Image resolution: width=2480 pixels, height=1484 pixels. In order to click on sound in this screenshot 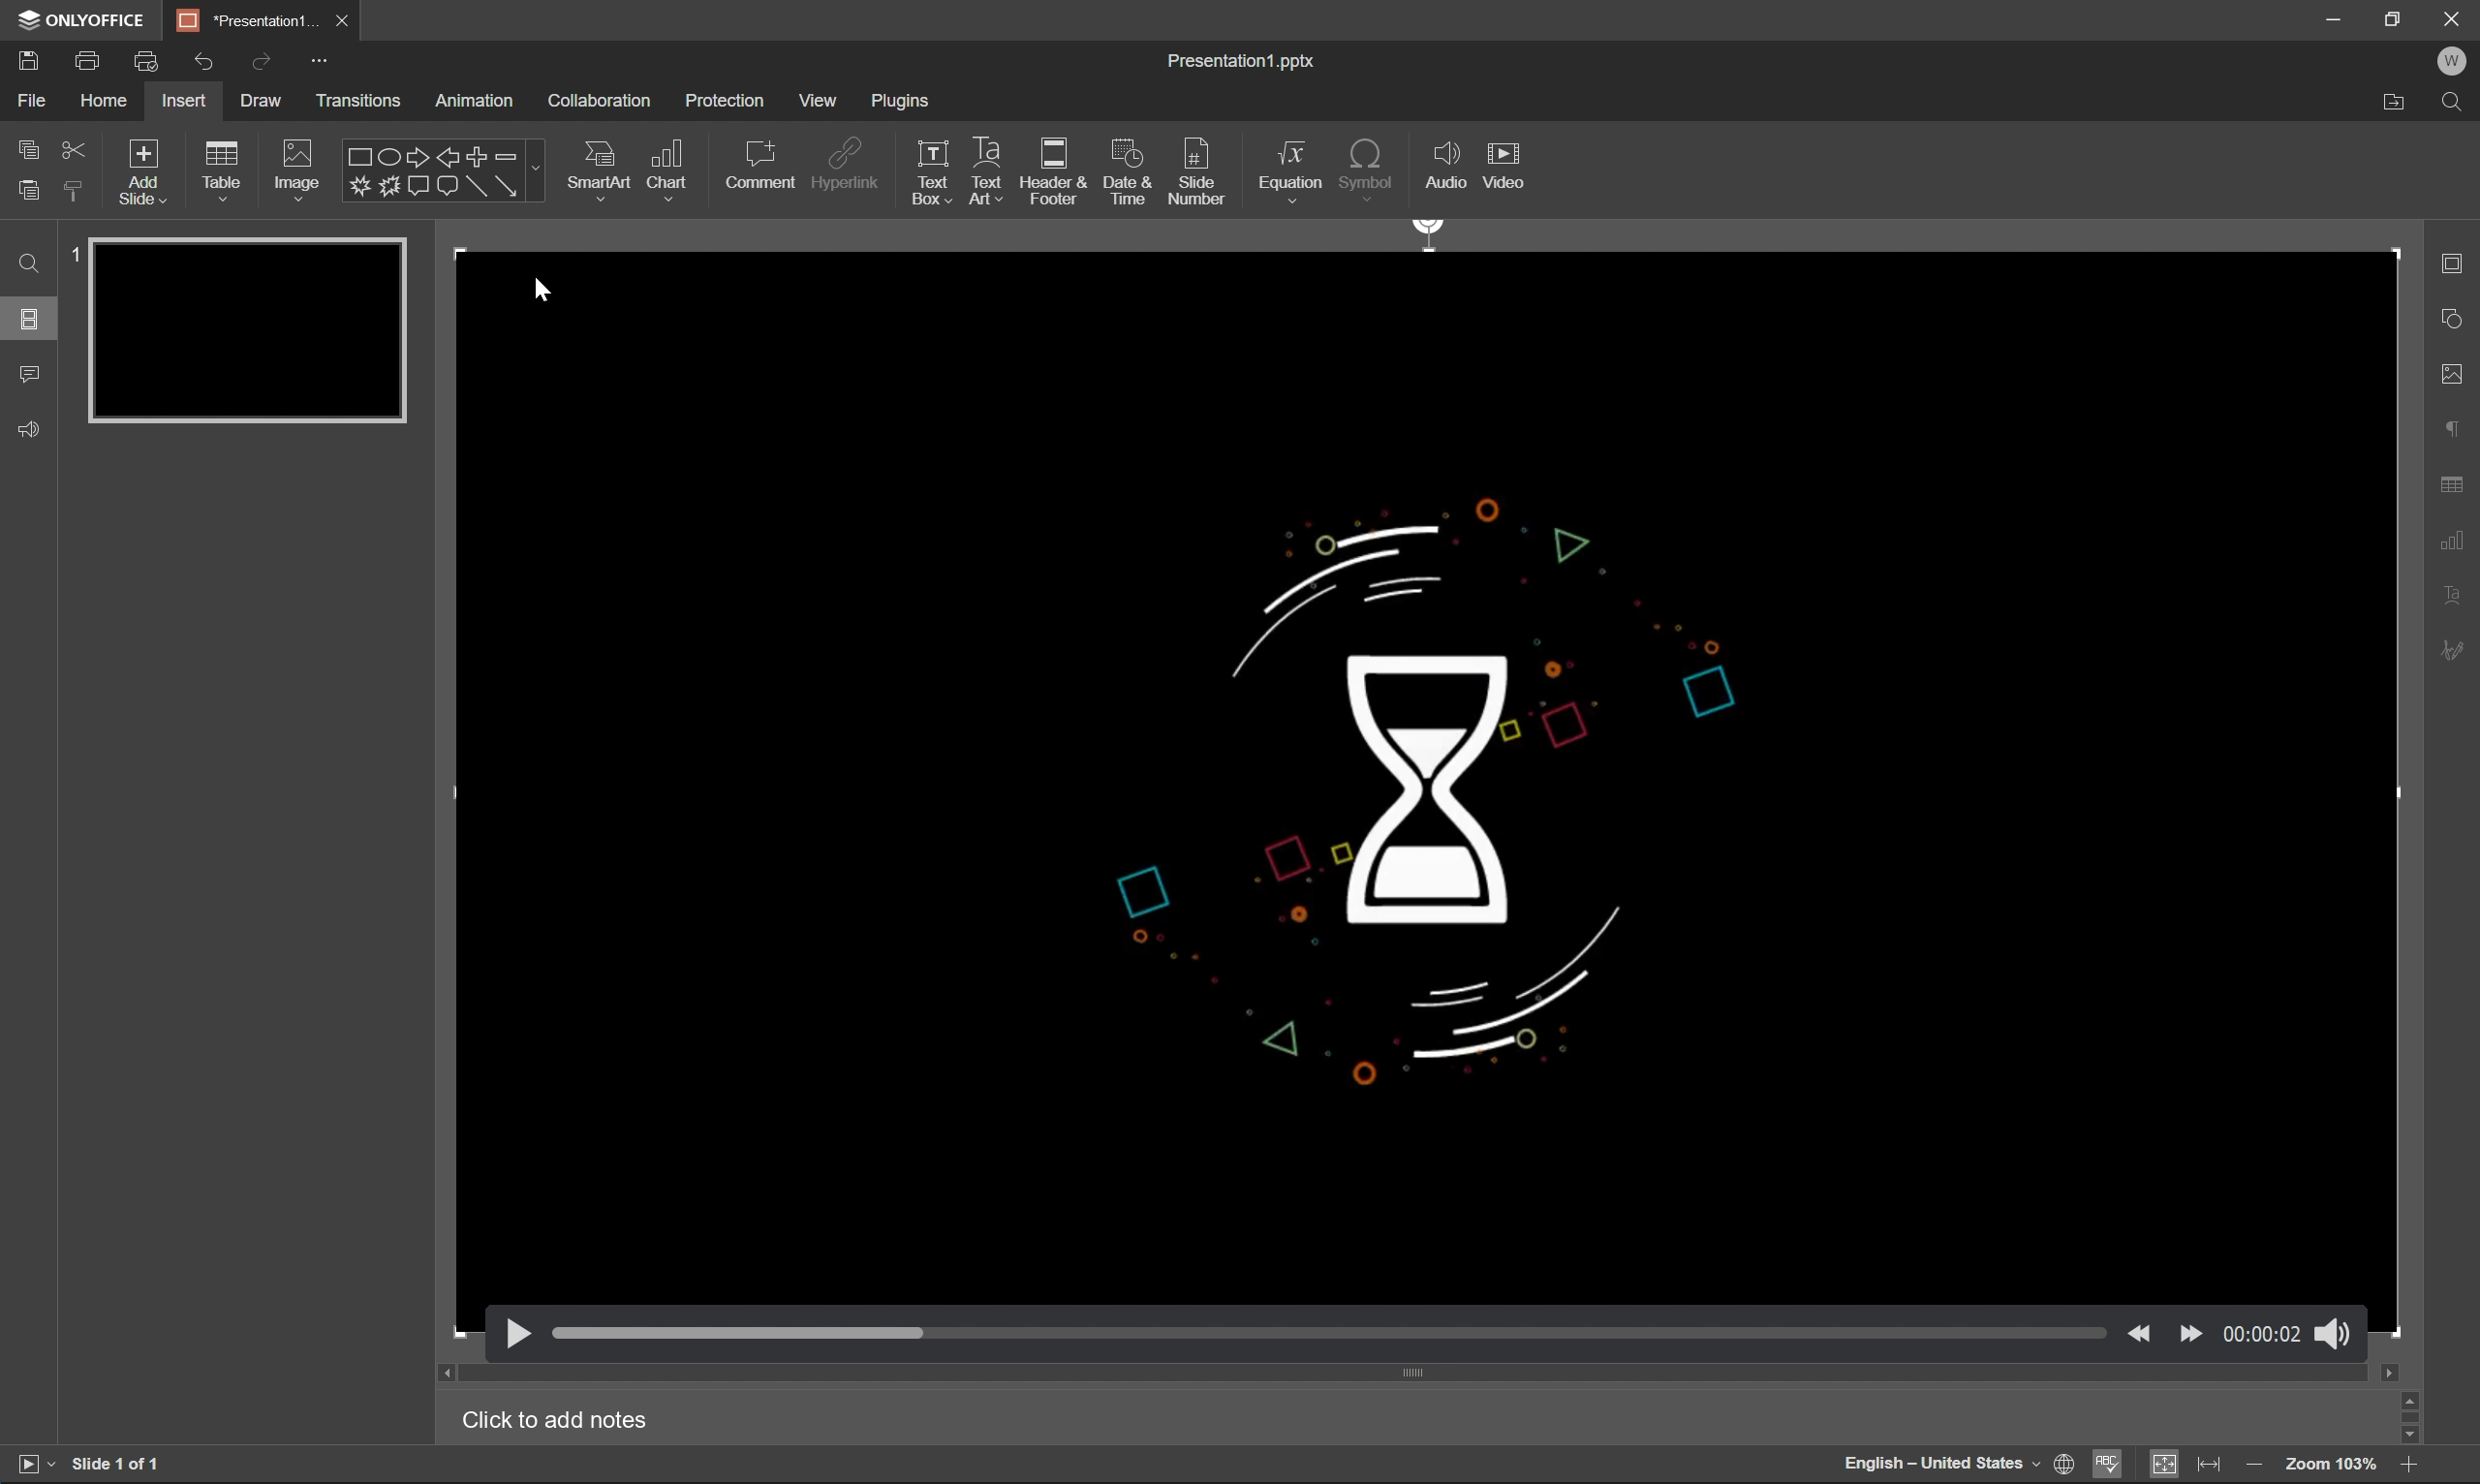, I will do `click(2338, 1330)`.